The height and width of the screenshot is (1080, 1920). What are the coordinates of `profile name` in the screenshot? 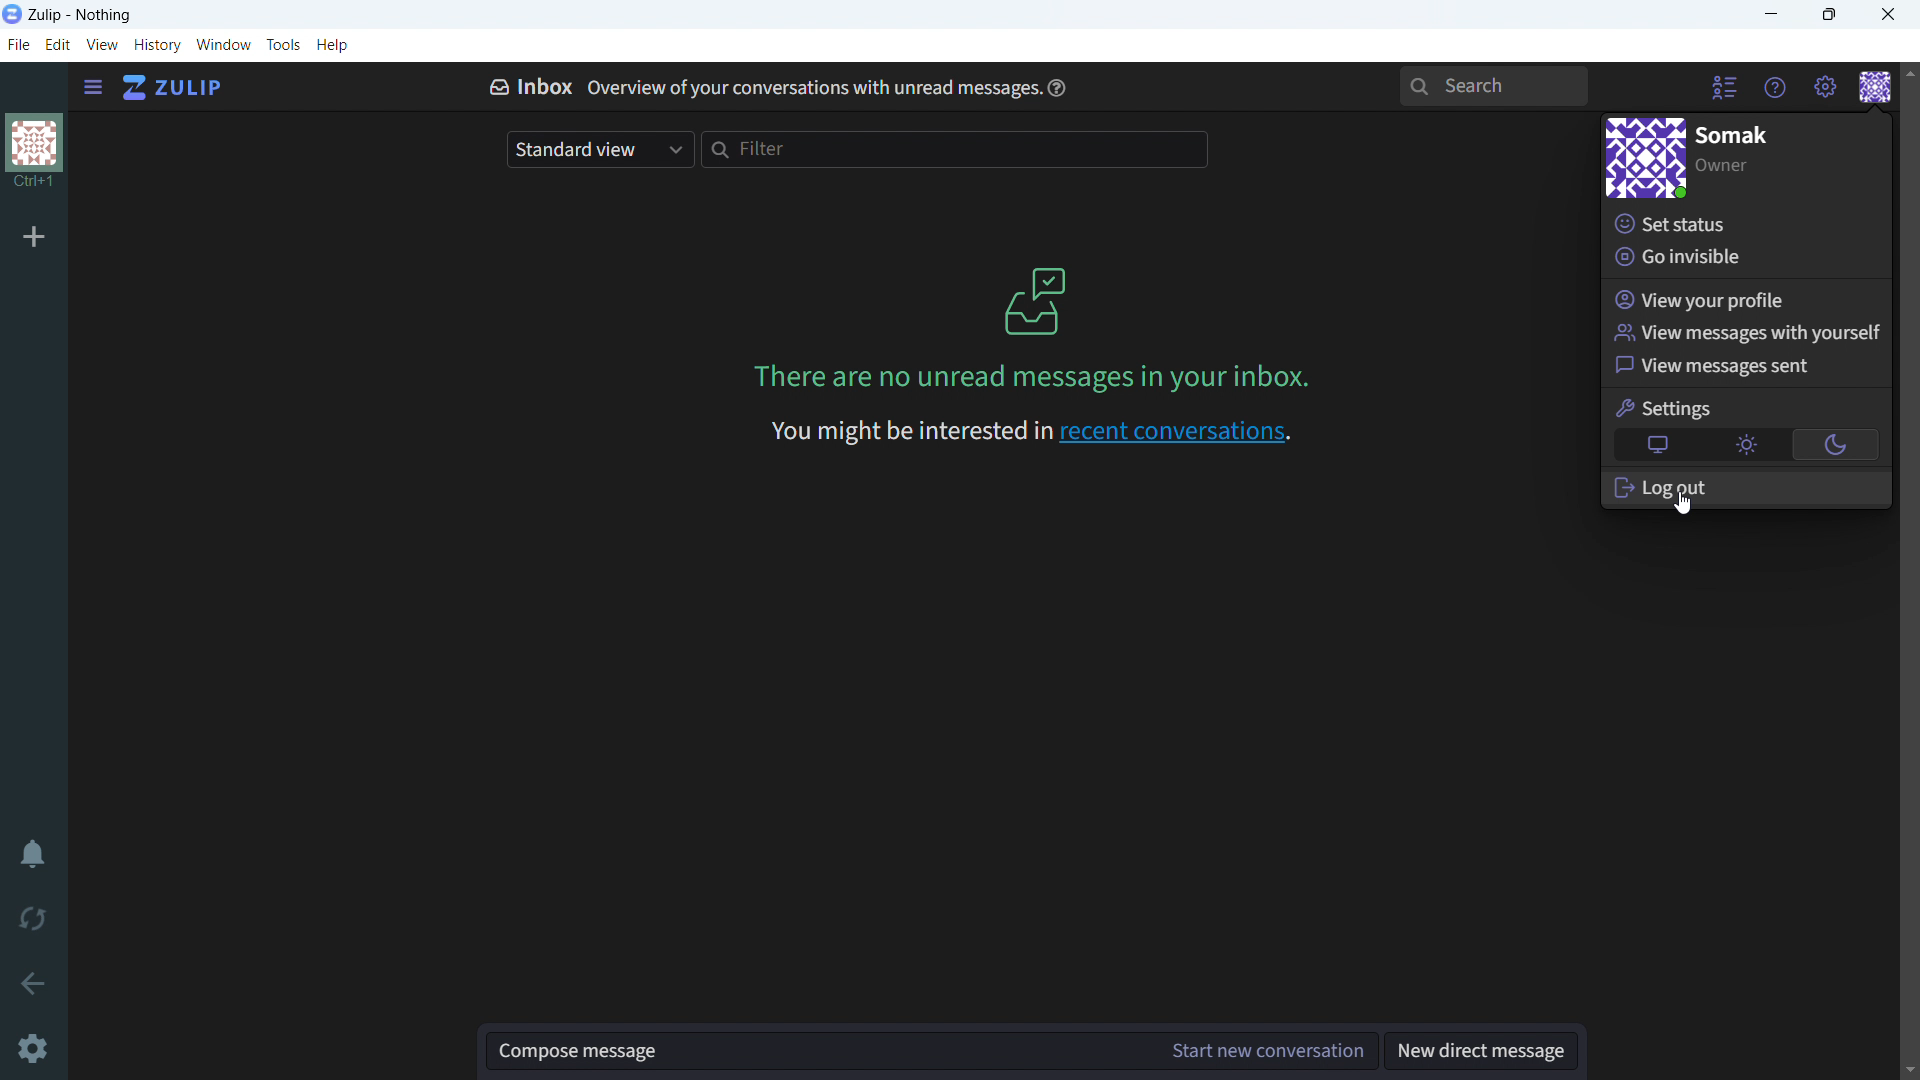 It's located at (1734, 135).